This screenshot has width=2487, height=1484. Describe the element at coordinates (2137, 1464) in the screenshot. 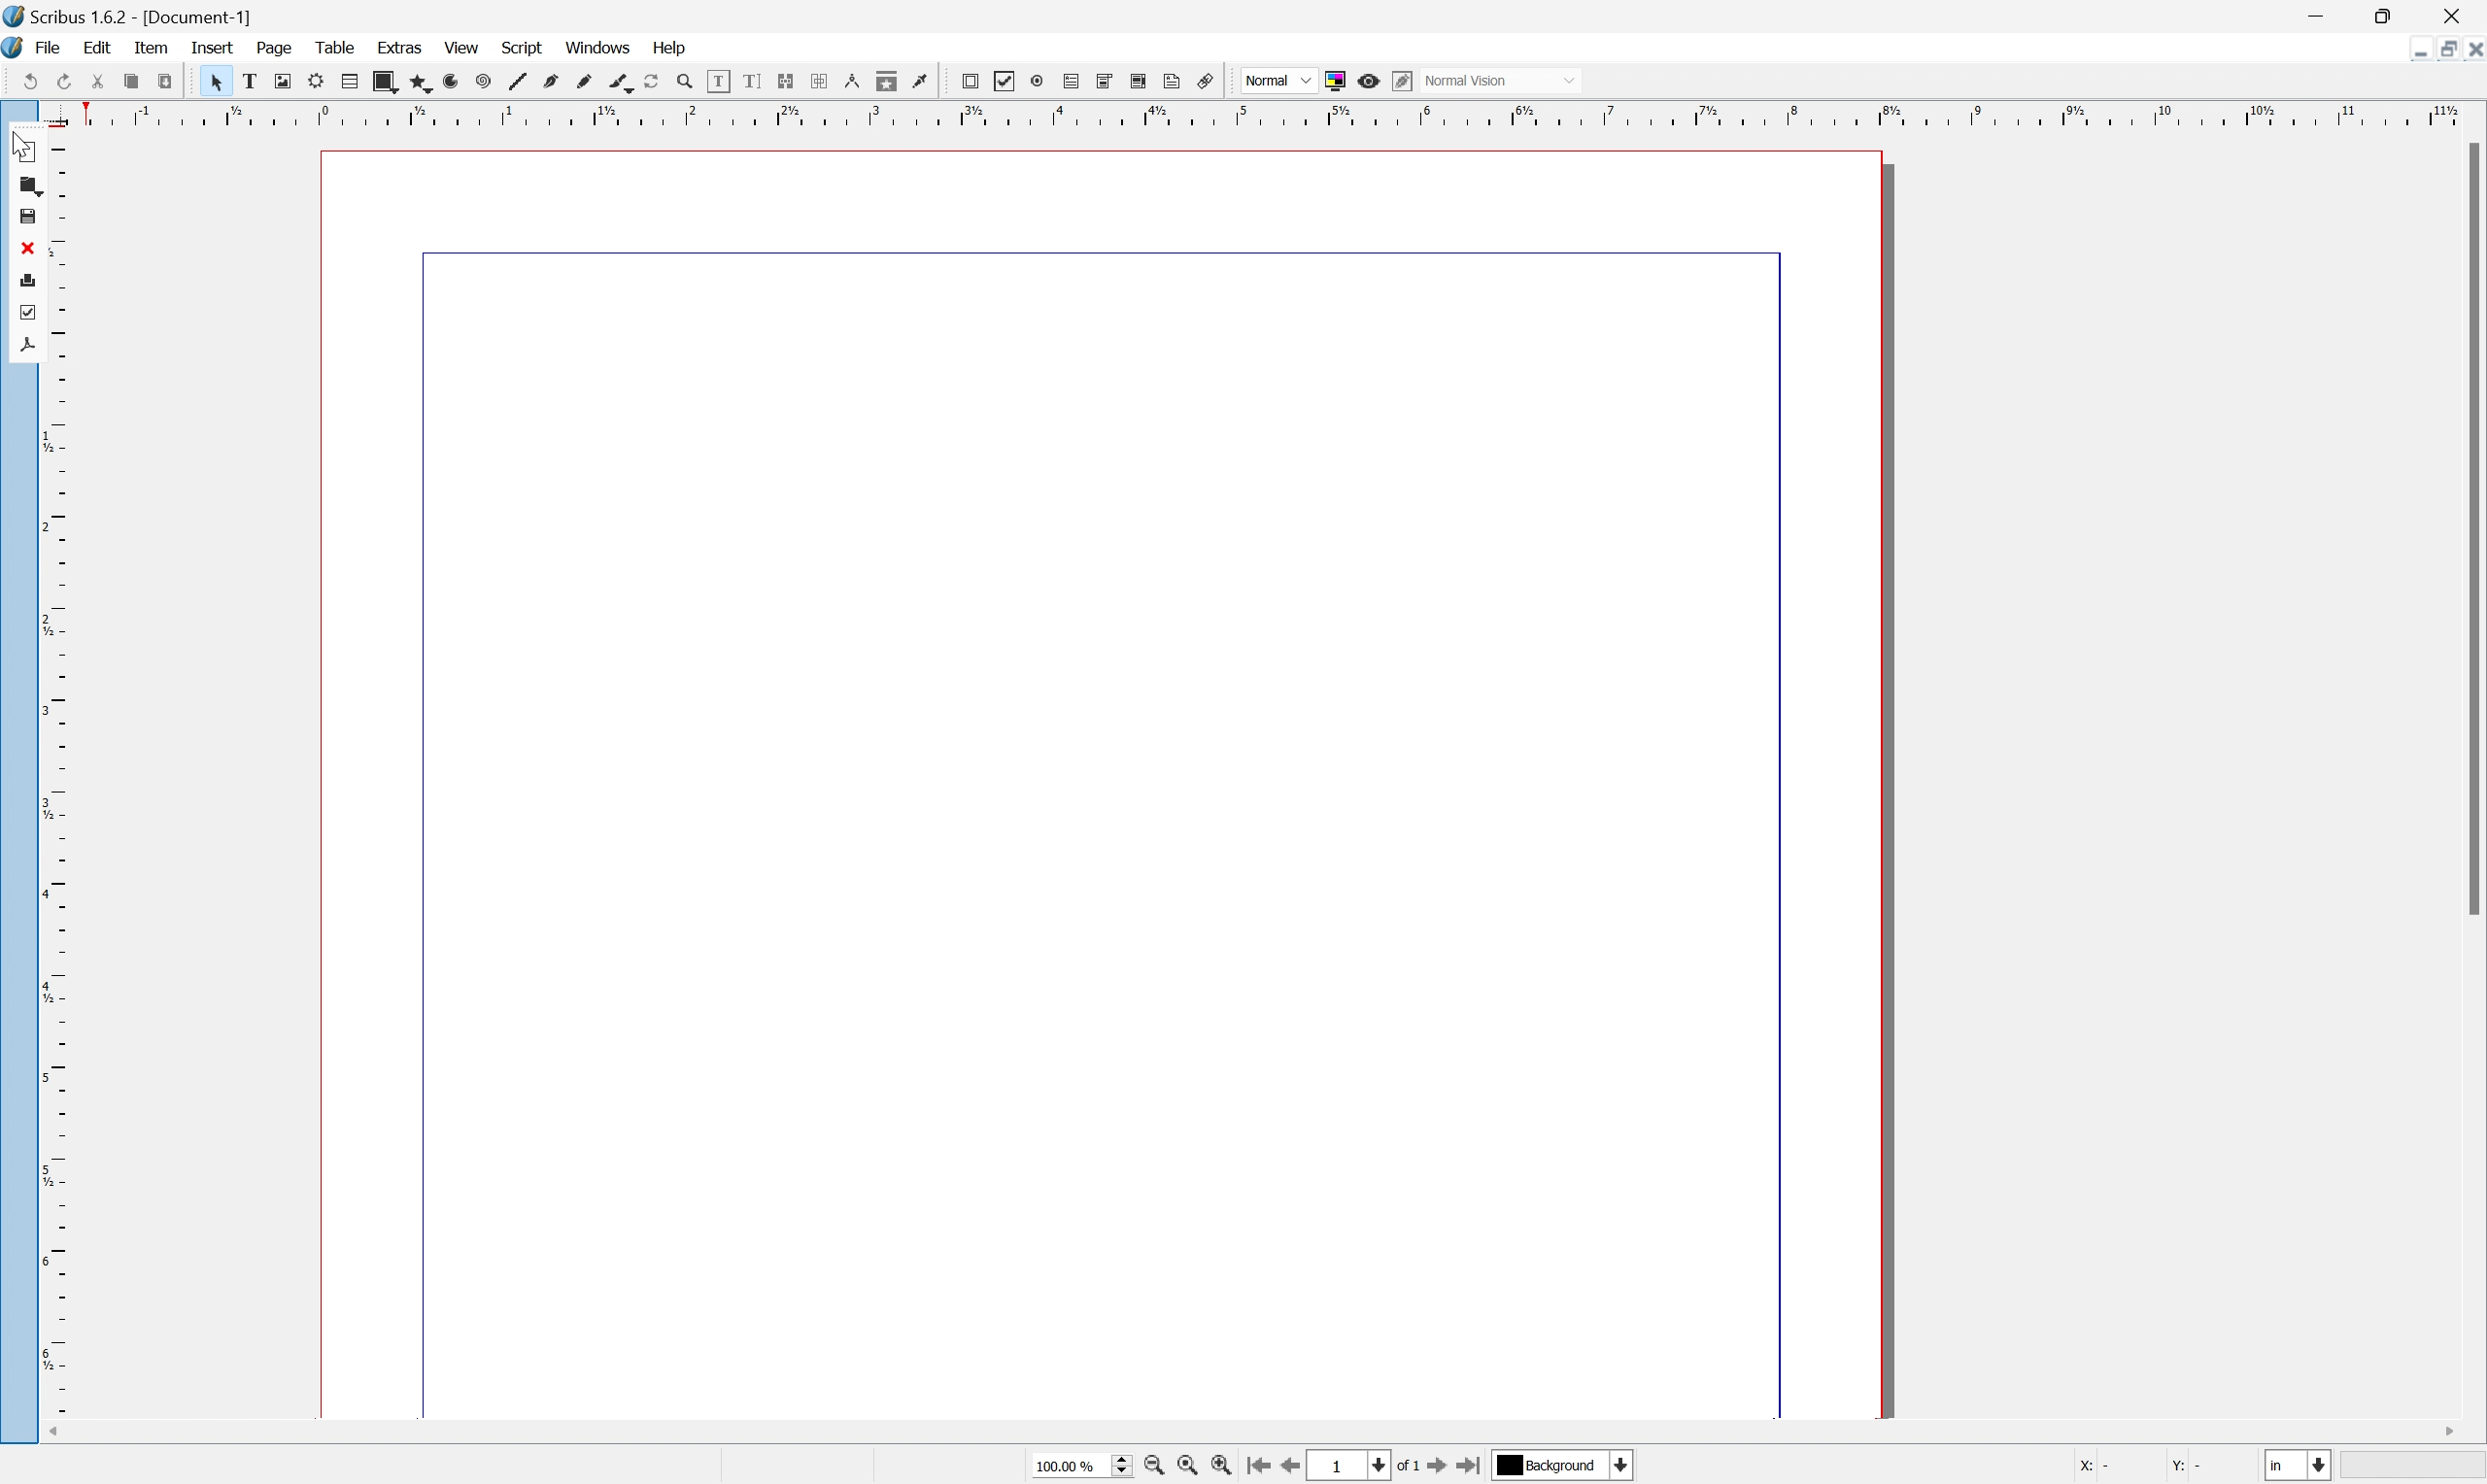

I see `X:  Y:` at that location.